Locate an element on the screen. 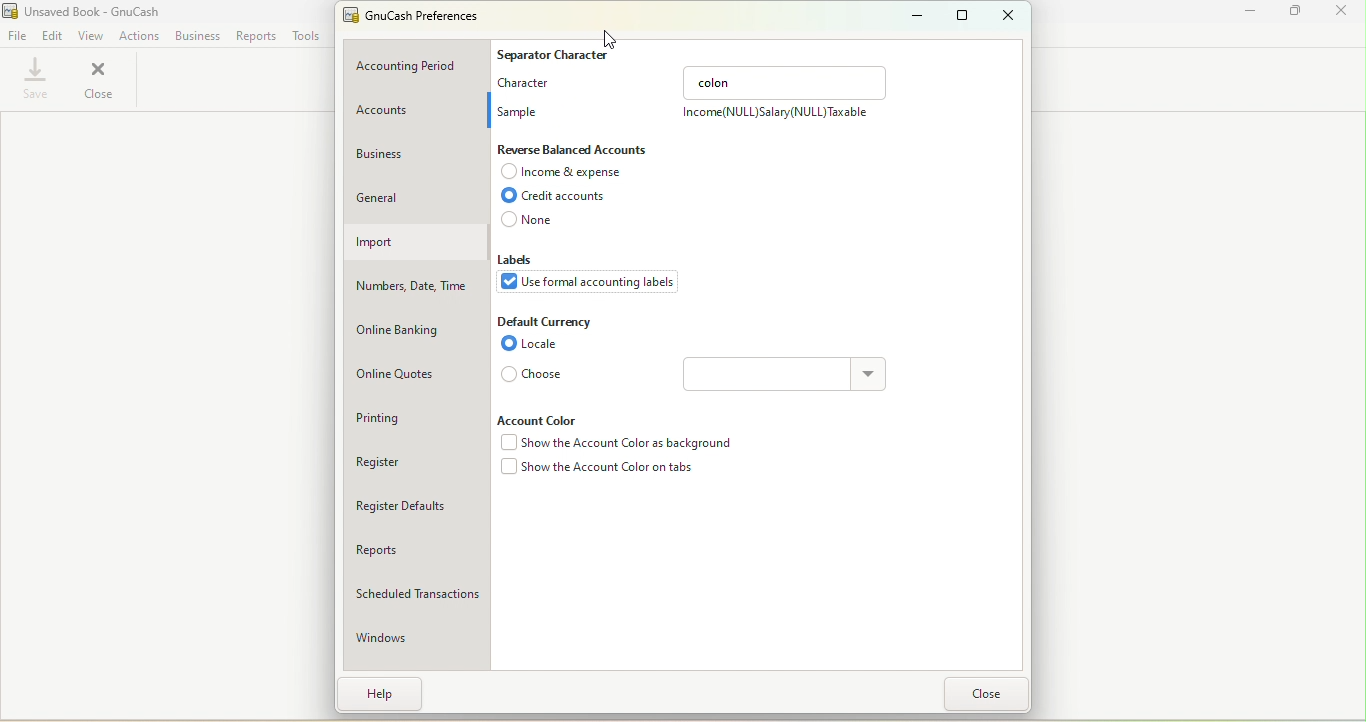 This screenshot has width=1366, height=722. Register defaults is located at coordinates (416, 506).